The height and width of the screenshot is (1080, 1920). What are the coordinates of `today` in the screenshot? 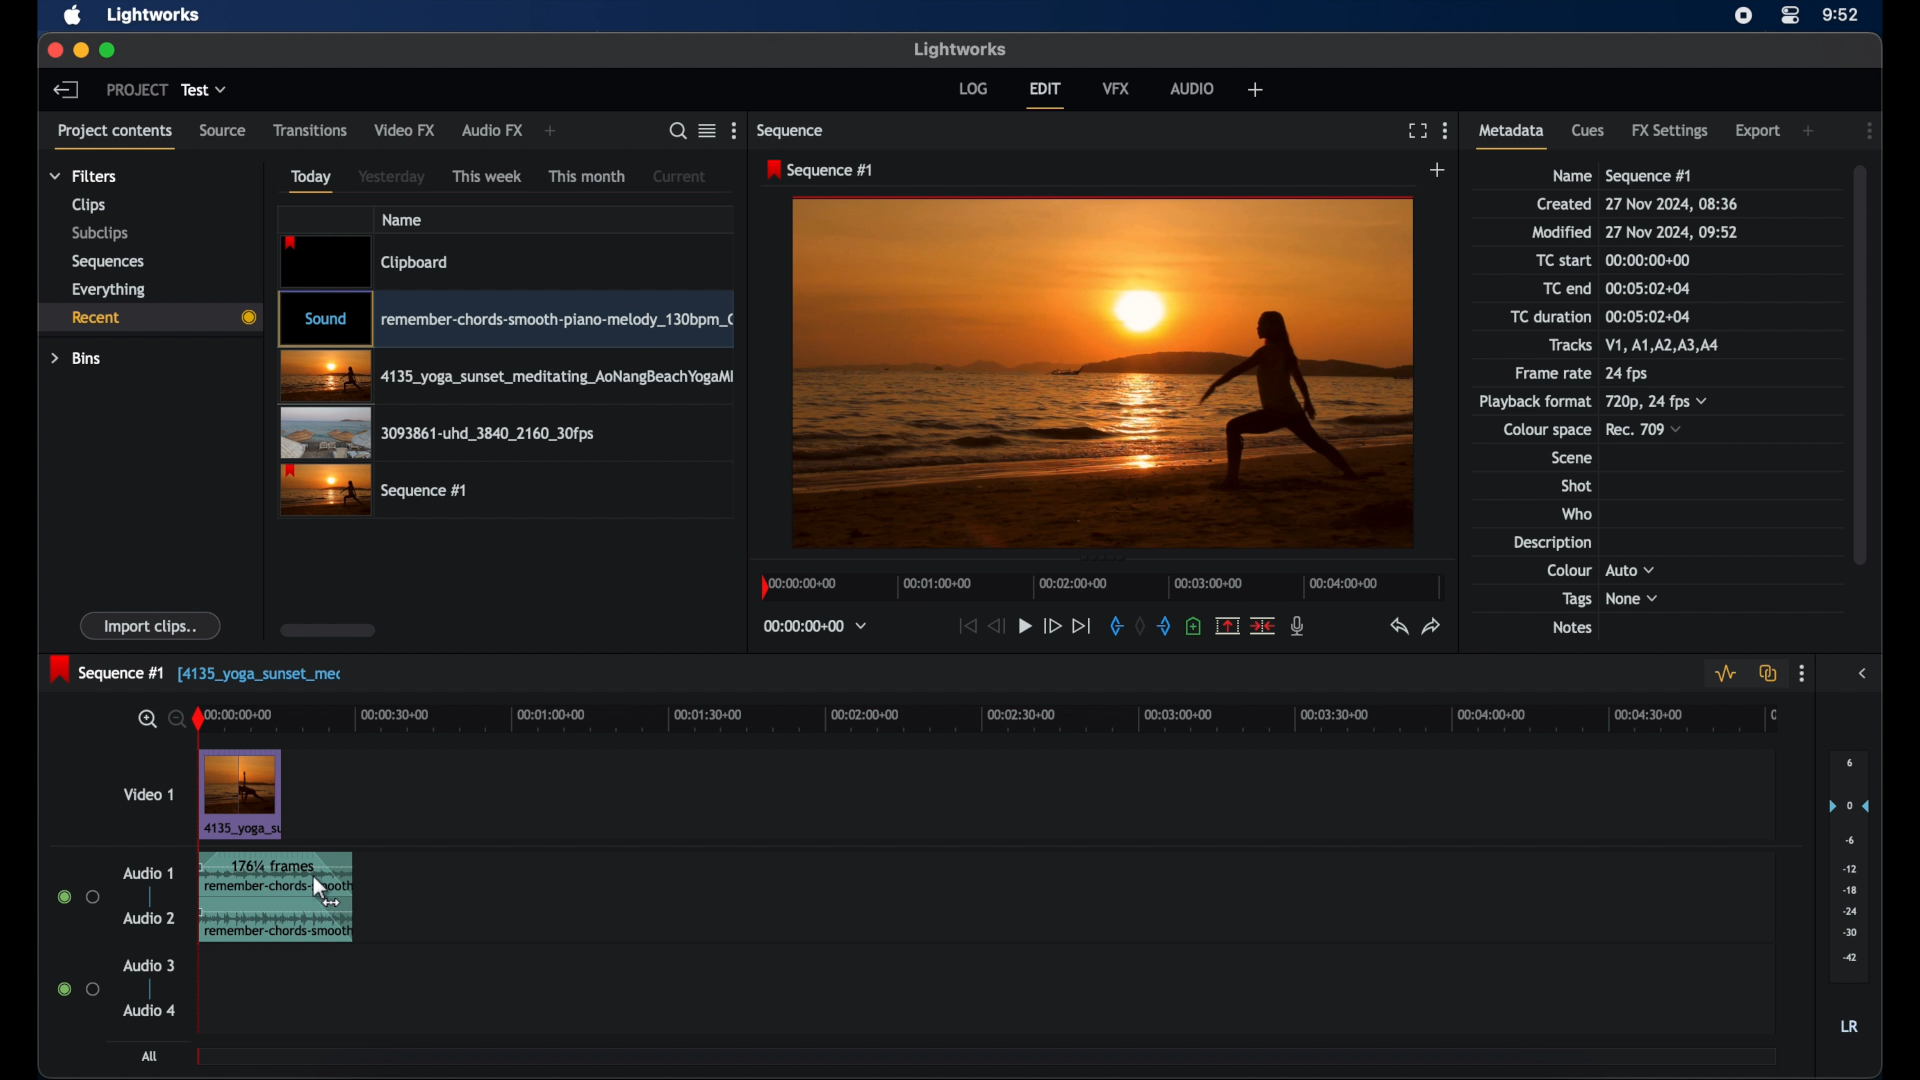 It's located at (311, 181).